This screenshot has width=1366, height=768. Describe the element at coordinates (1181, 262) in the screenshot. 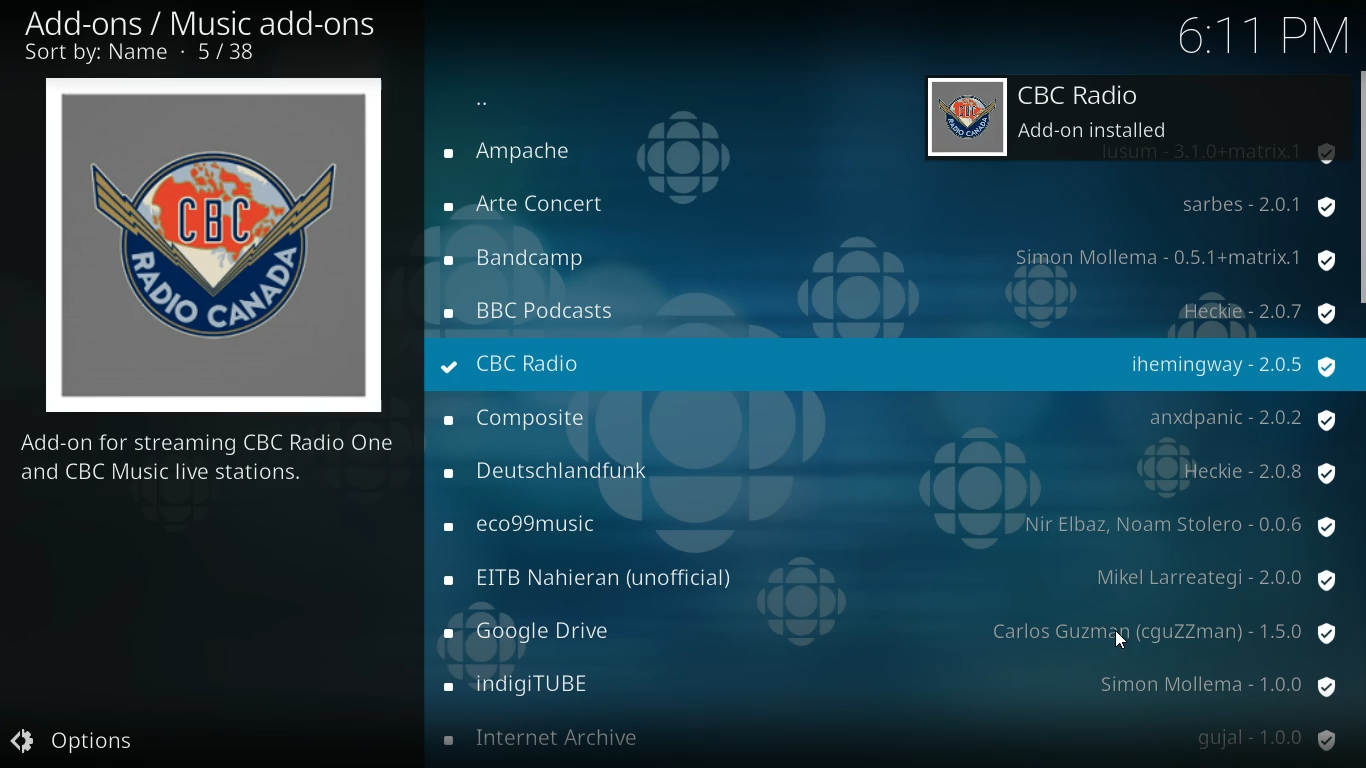

I see `protection` at that location.